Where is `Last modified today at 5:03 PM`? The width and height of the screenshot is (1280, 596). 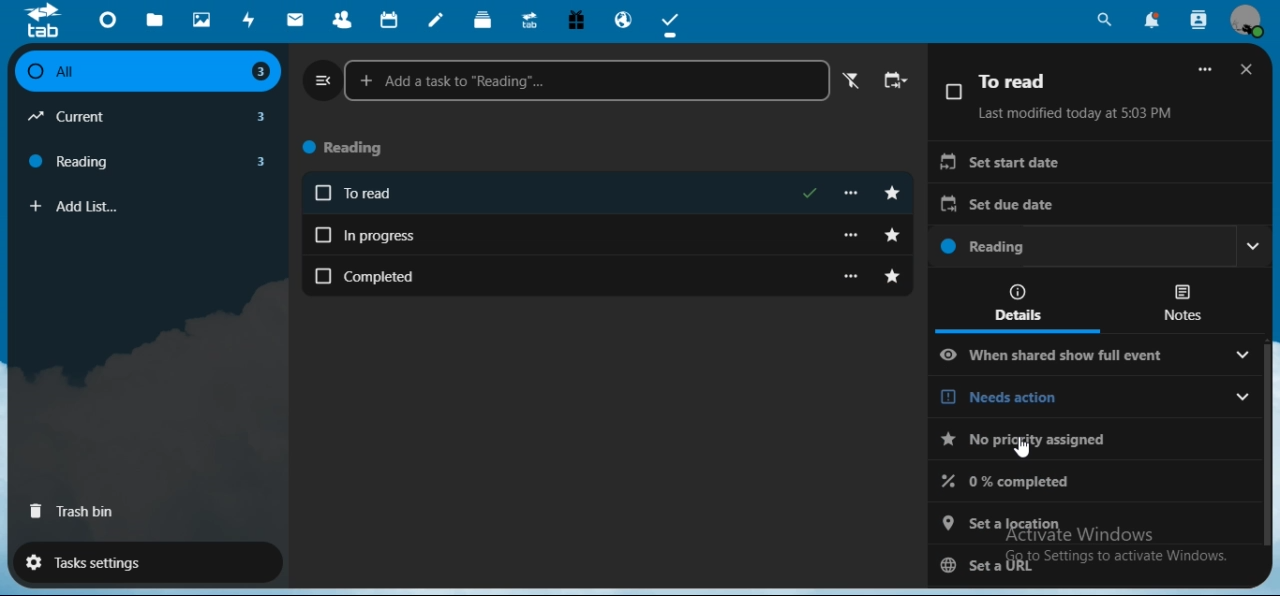
Last modified today at 5:03 PM is located at coordinates (1076, 113).